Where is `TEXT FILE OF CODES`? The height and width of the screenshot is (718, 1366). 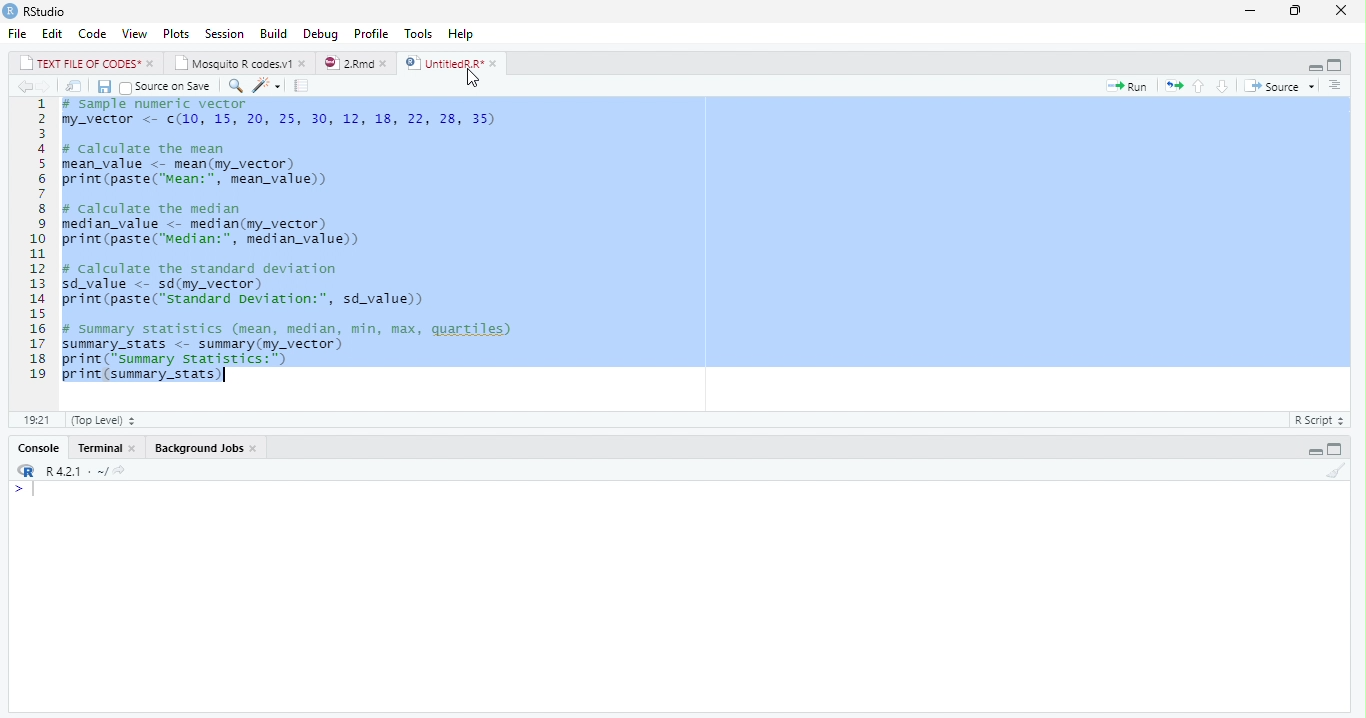
TEXT FILE OF CODES is located at coordinates (82, 65).